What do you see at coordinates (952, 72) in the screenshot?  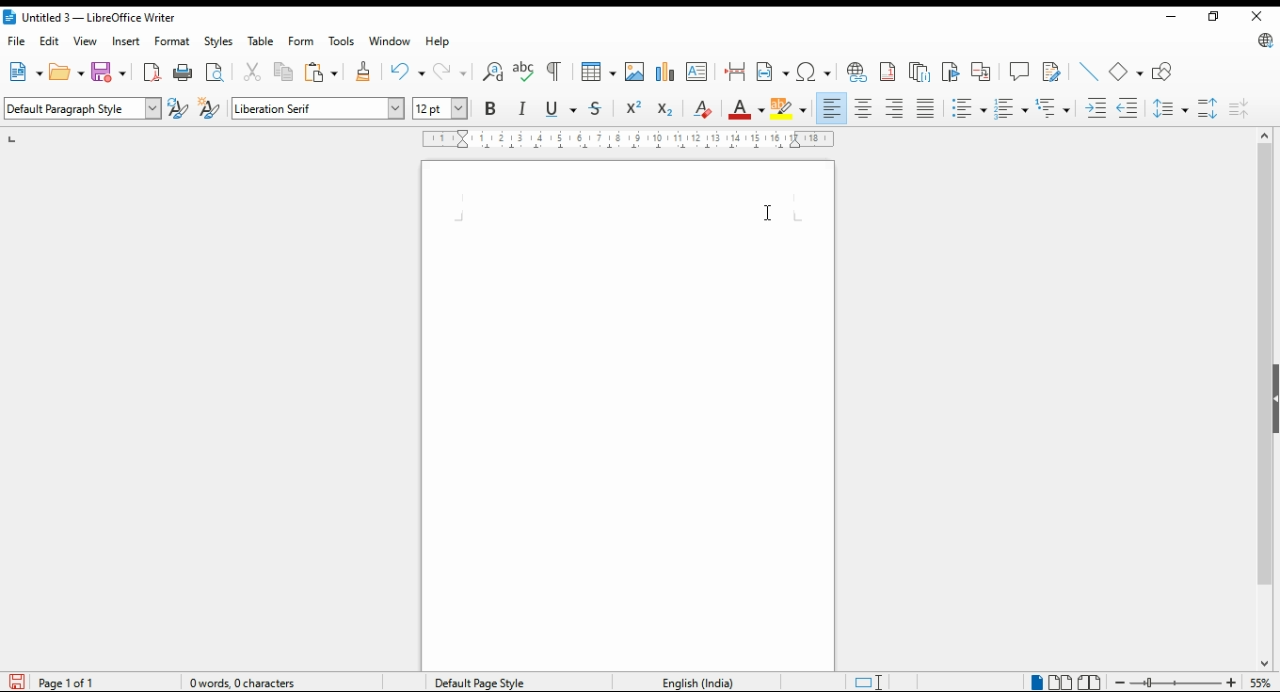 I see `insert bookmark` at bounding box center [952, 72].